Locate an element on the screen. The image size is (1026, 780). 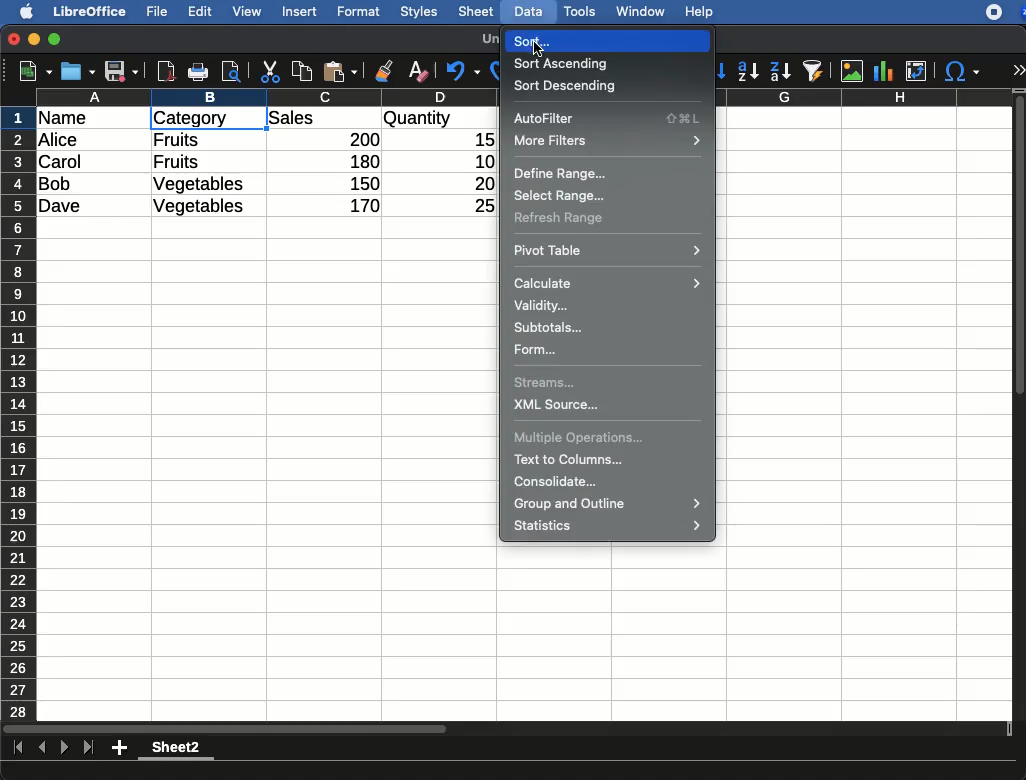
pivot table is located at coordinates (608, 249).